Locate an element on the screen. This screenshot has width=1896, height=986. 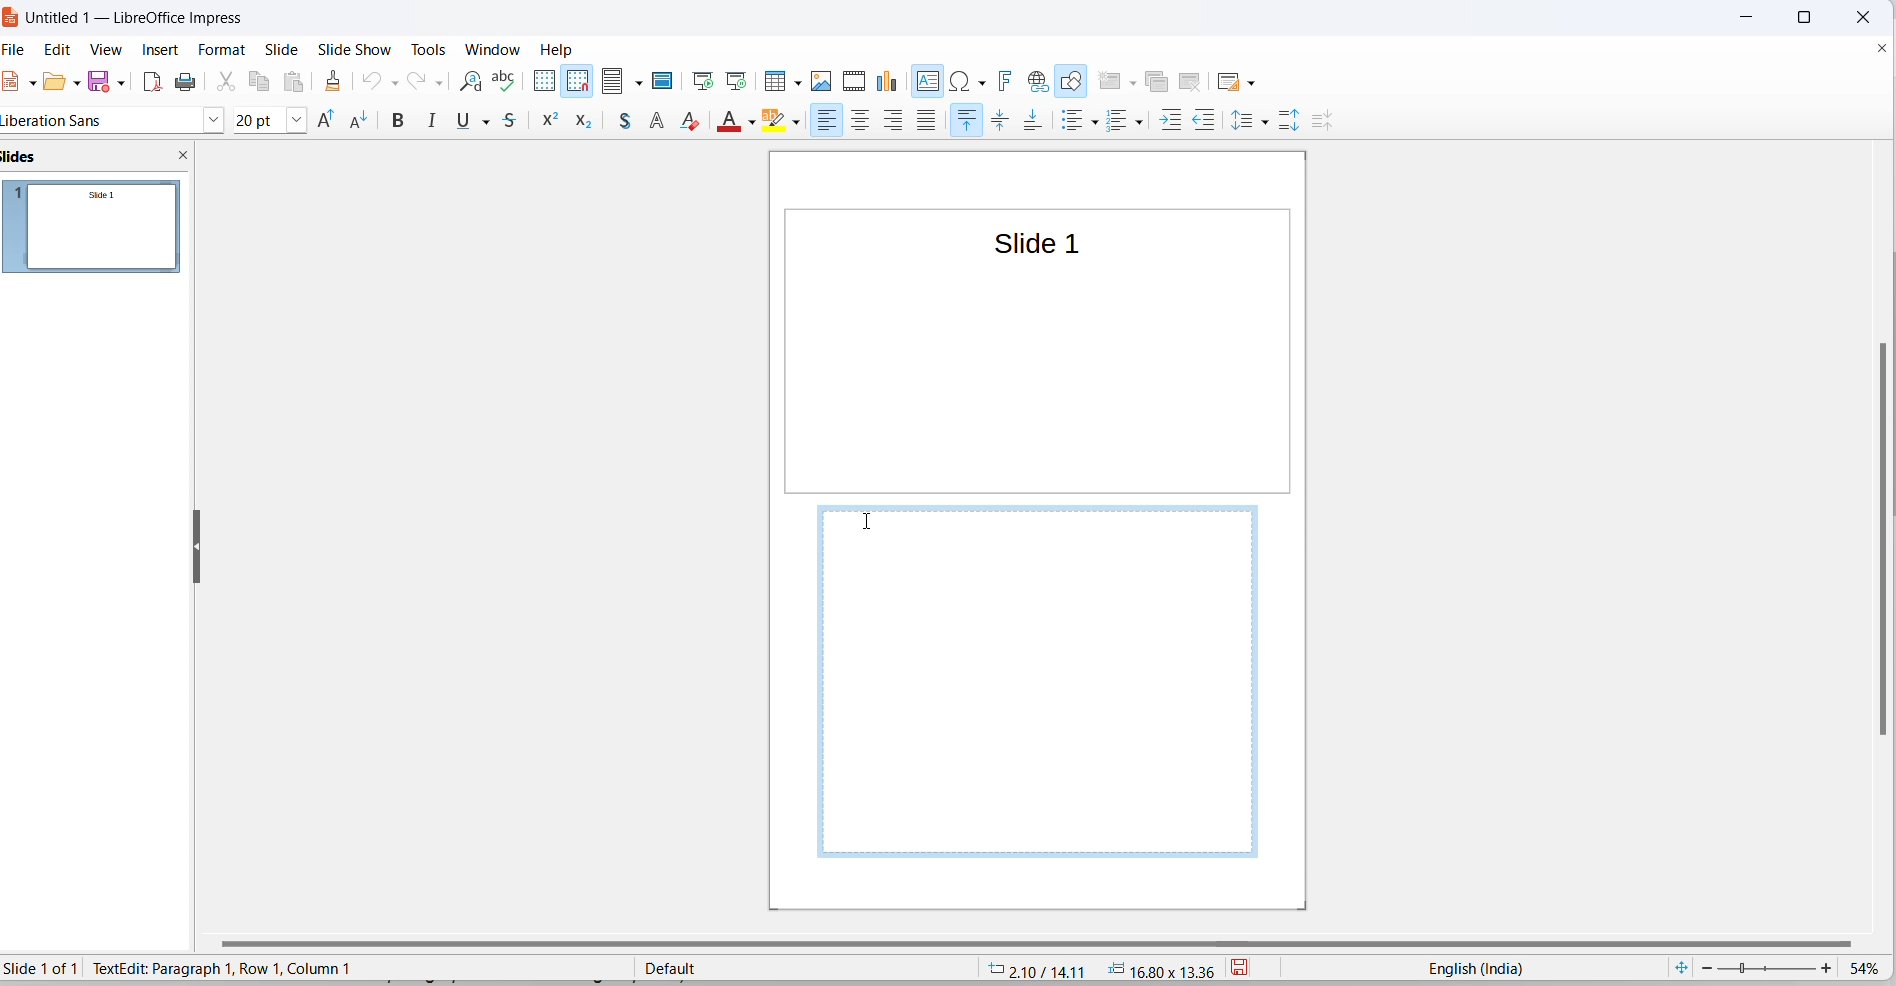
line and arrows is located at coordinates (287, 122).